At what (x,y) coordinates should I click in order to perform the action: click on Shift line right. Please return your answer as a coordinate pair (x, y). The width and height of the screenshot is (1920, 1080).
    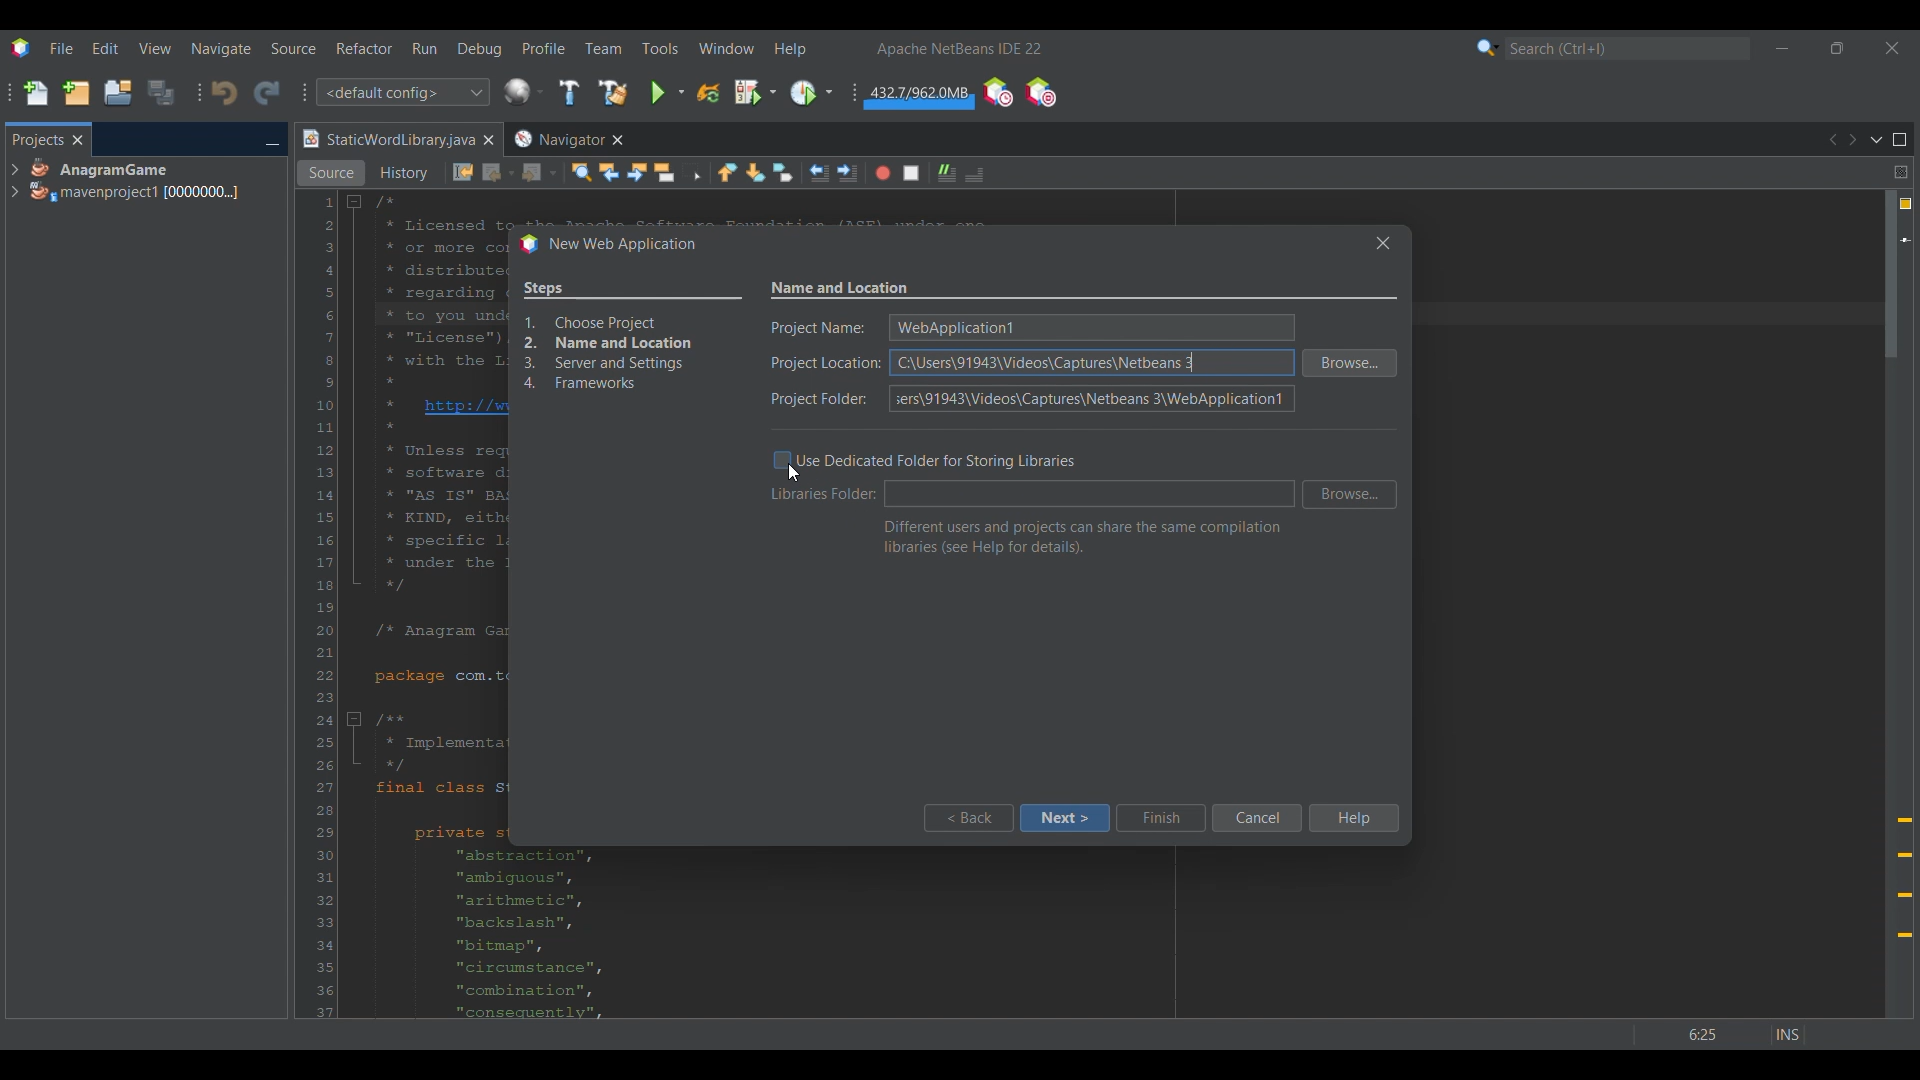
    Looking at the image, I should click on (847, 173).